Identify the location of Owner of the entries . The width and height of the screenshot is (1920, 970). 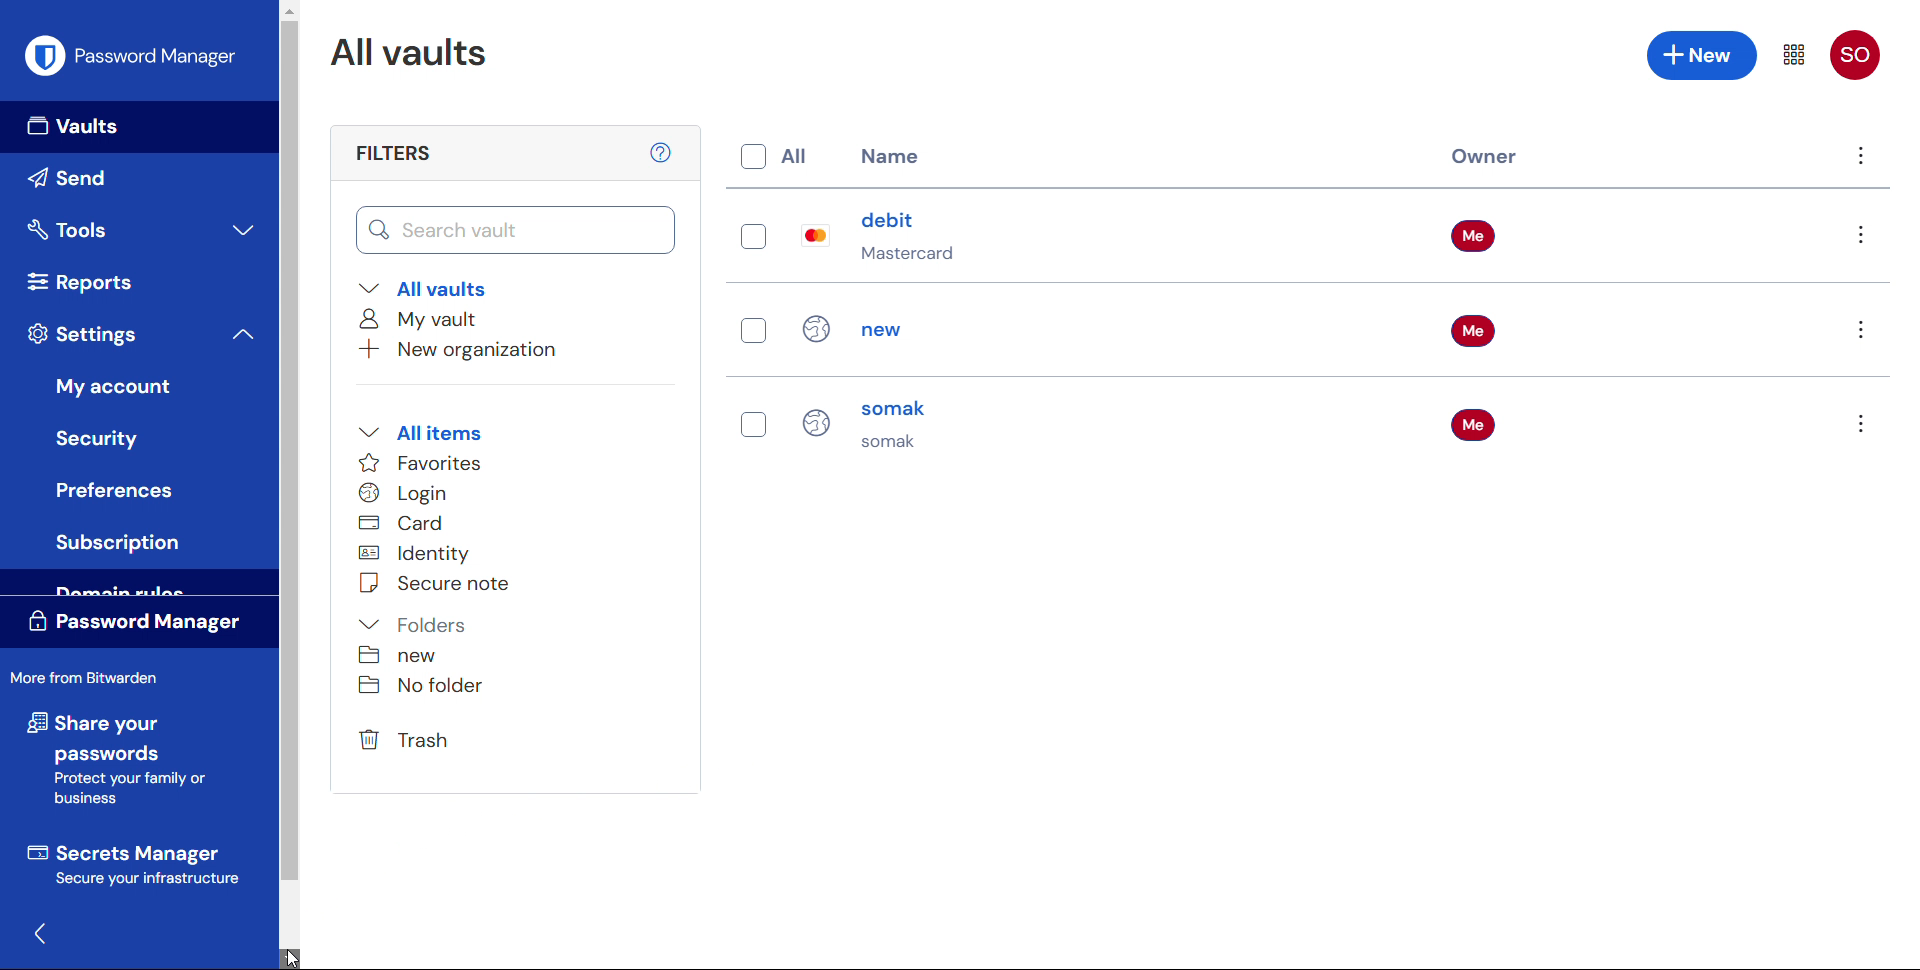
(1476, 336).